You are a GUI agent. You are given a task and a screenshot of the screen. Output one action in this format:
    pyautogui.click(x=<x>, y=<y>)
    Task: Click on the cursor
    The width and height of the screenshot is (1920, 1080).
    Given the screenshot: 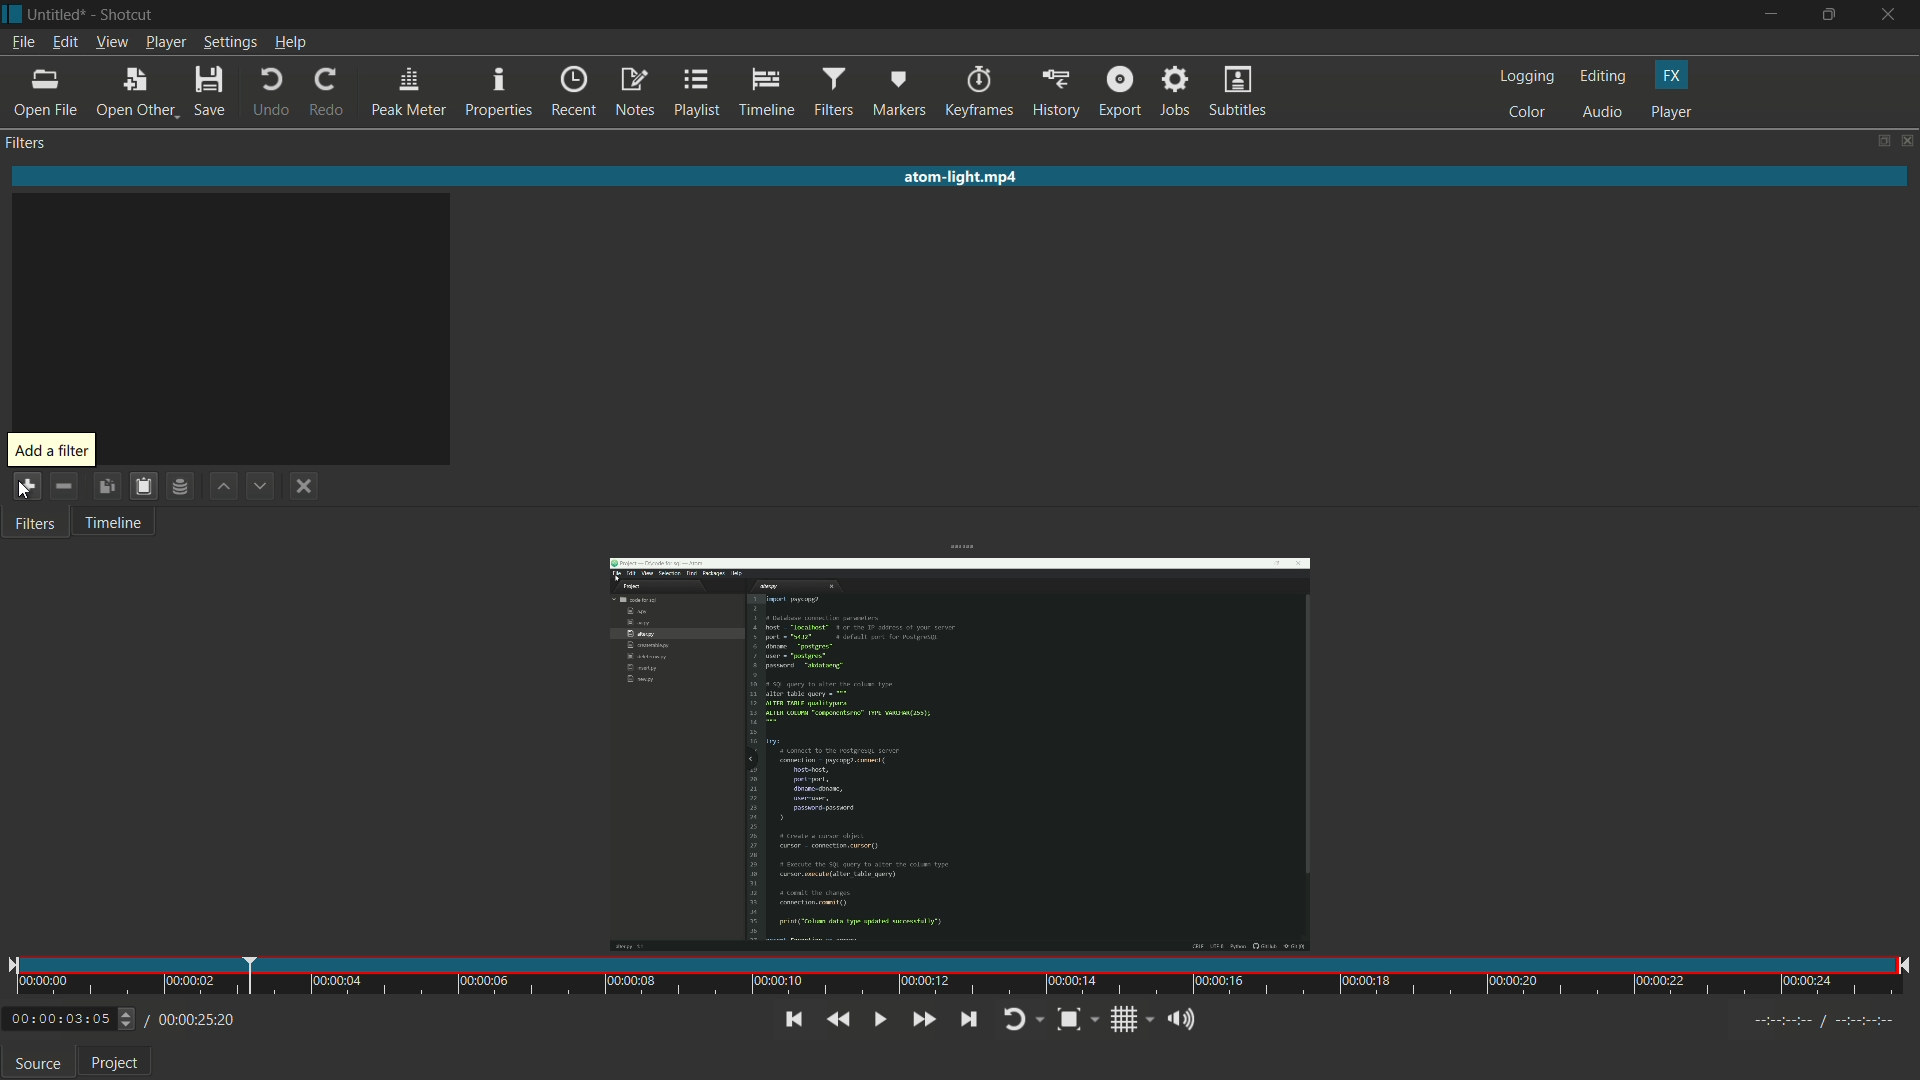 What is the action you would take?
    pyautogui.click(x=26, y=493)
    